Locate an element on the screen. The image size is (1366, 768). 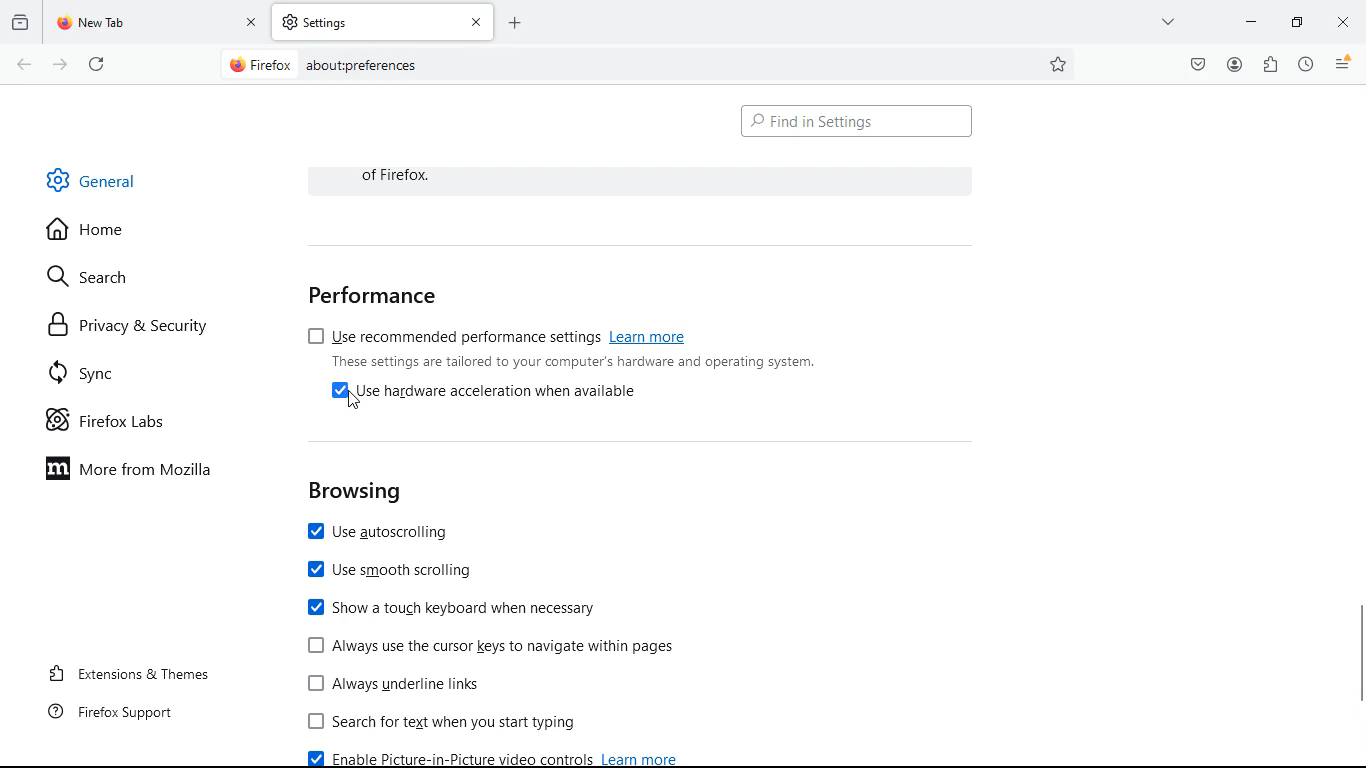
pocket is located at coordinates (1194, 65).